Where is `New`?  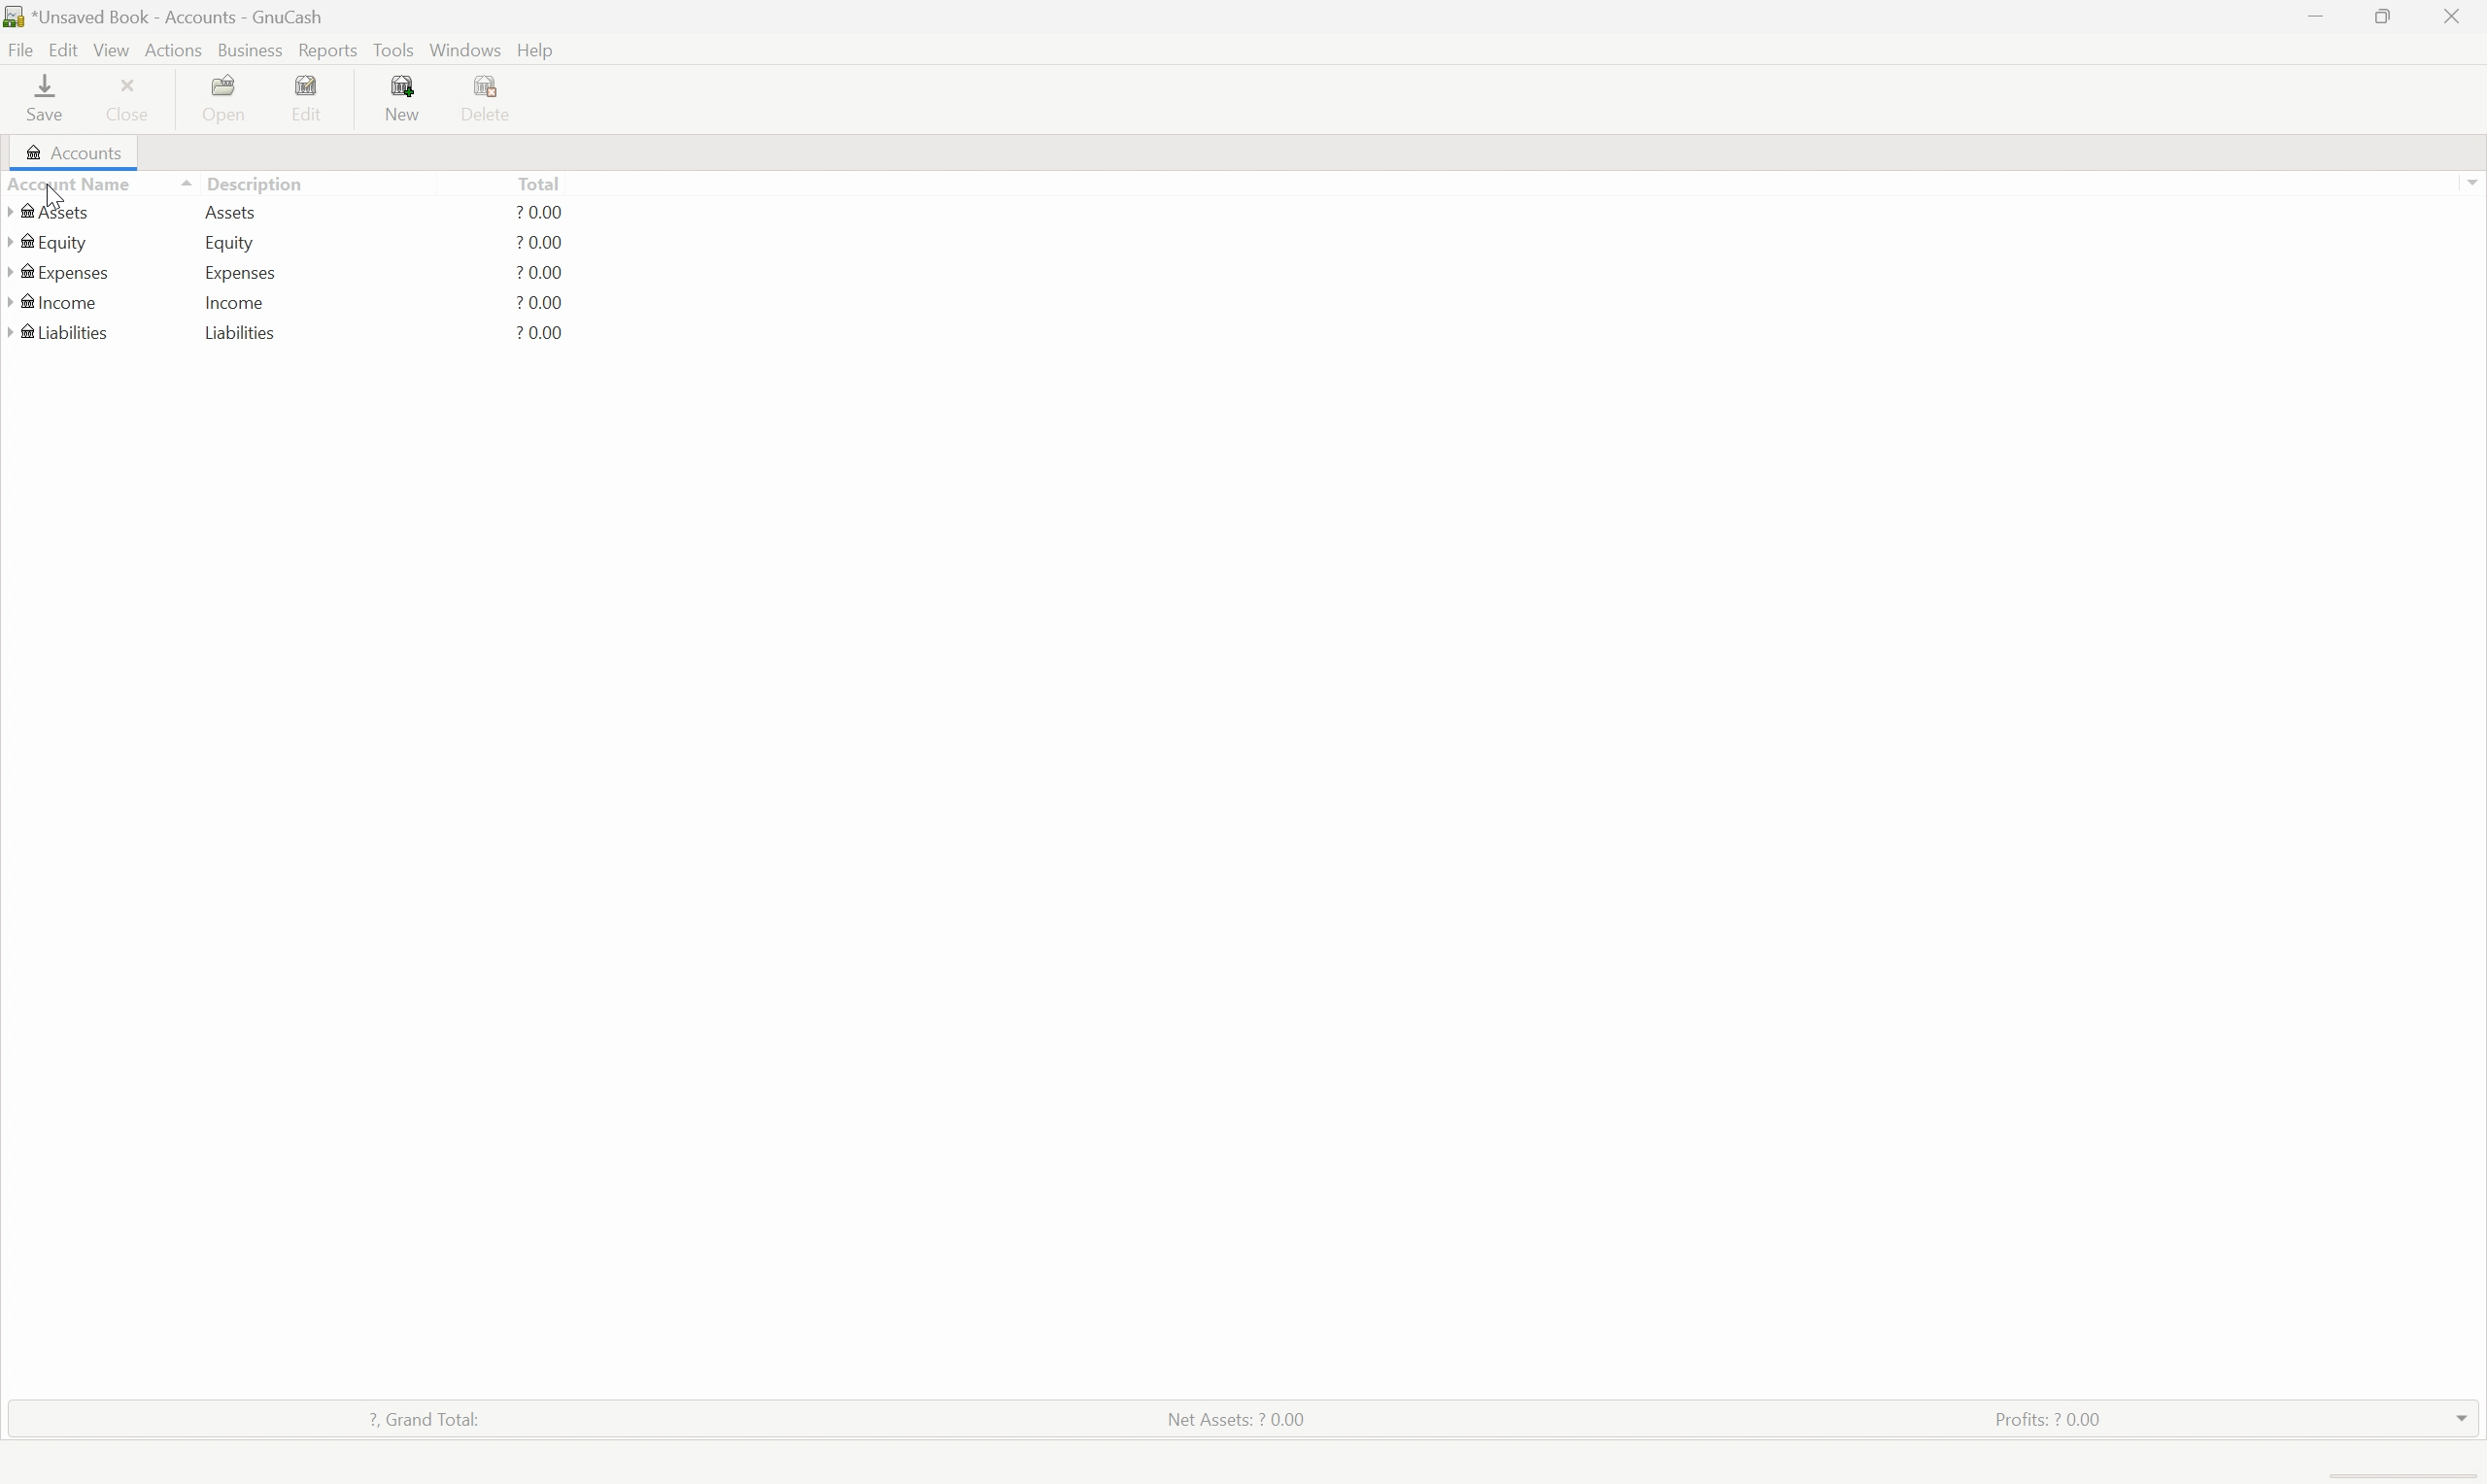
New is located at coordinates (407, 95).